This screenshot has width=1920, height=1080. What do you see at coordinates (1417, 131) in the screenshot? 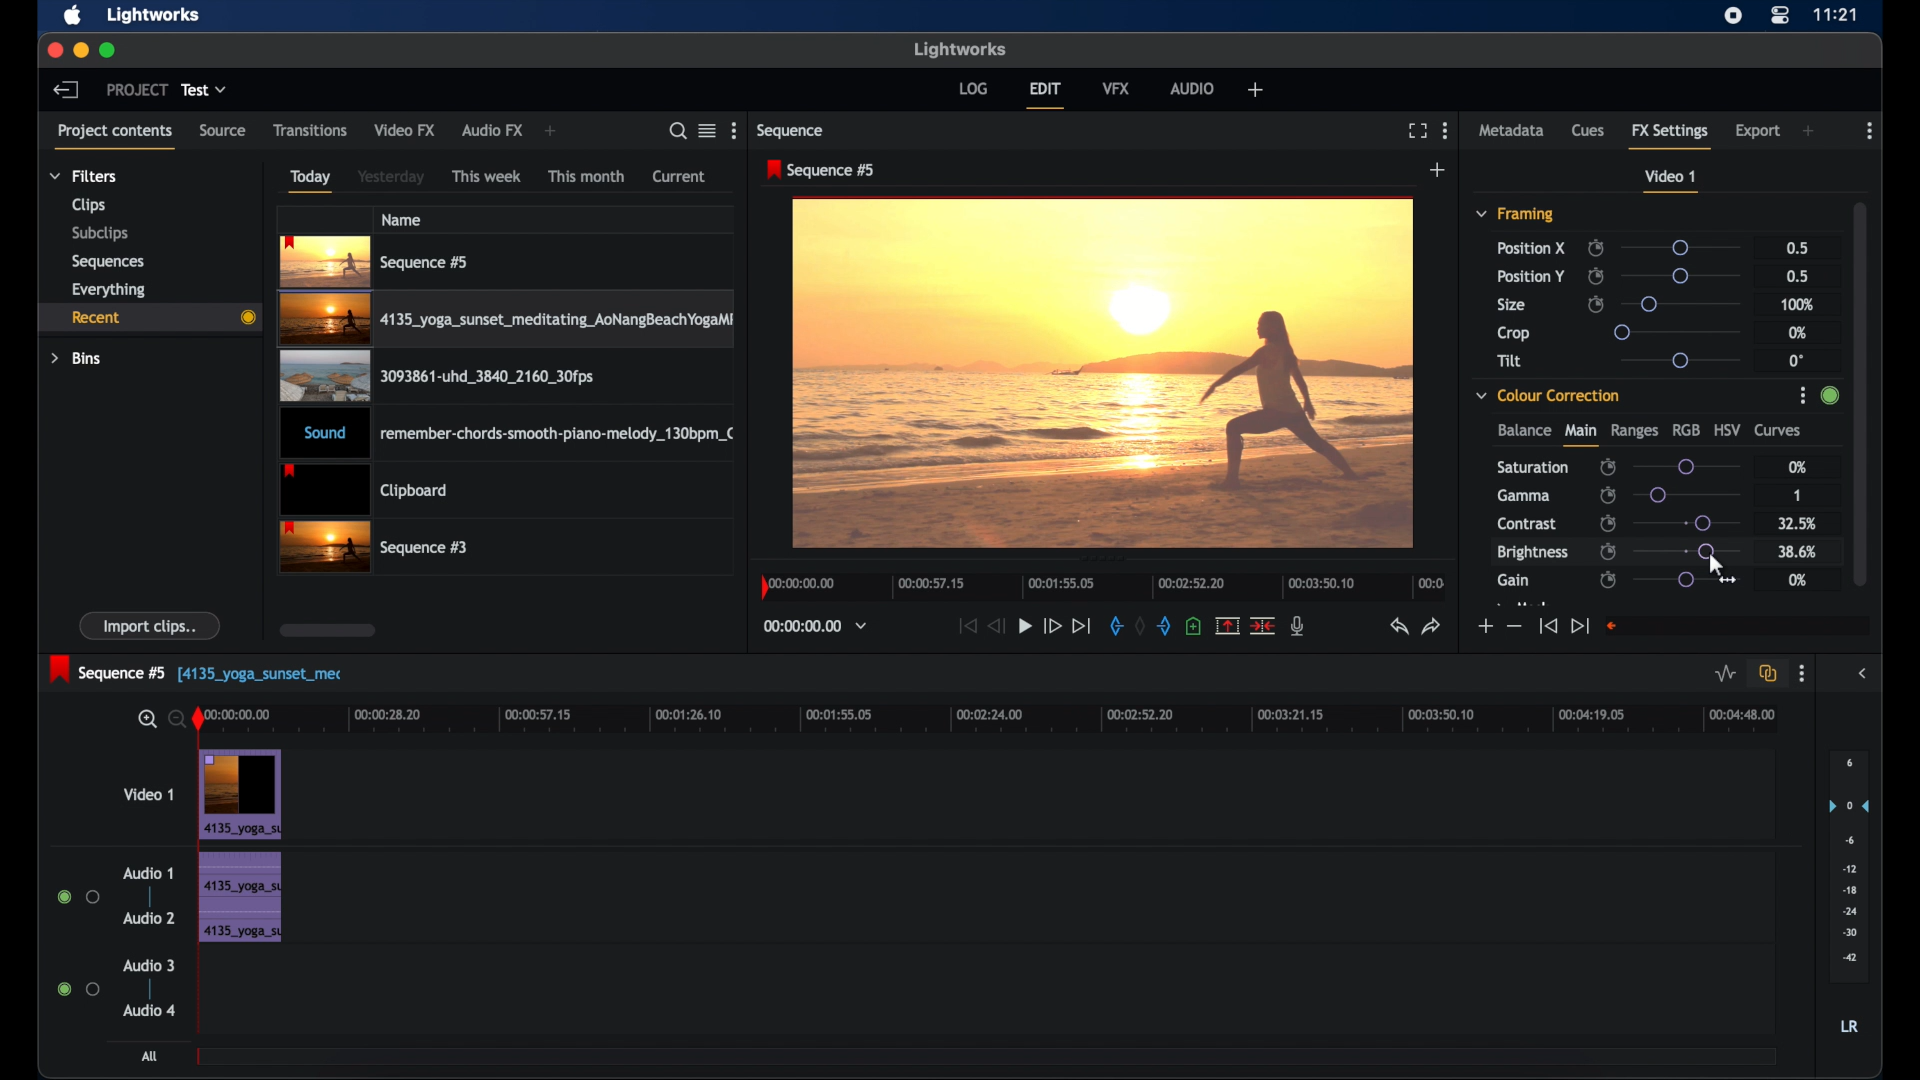
I see `full screen` at bounding box center [1417, 131].